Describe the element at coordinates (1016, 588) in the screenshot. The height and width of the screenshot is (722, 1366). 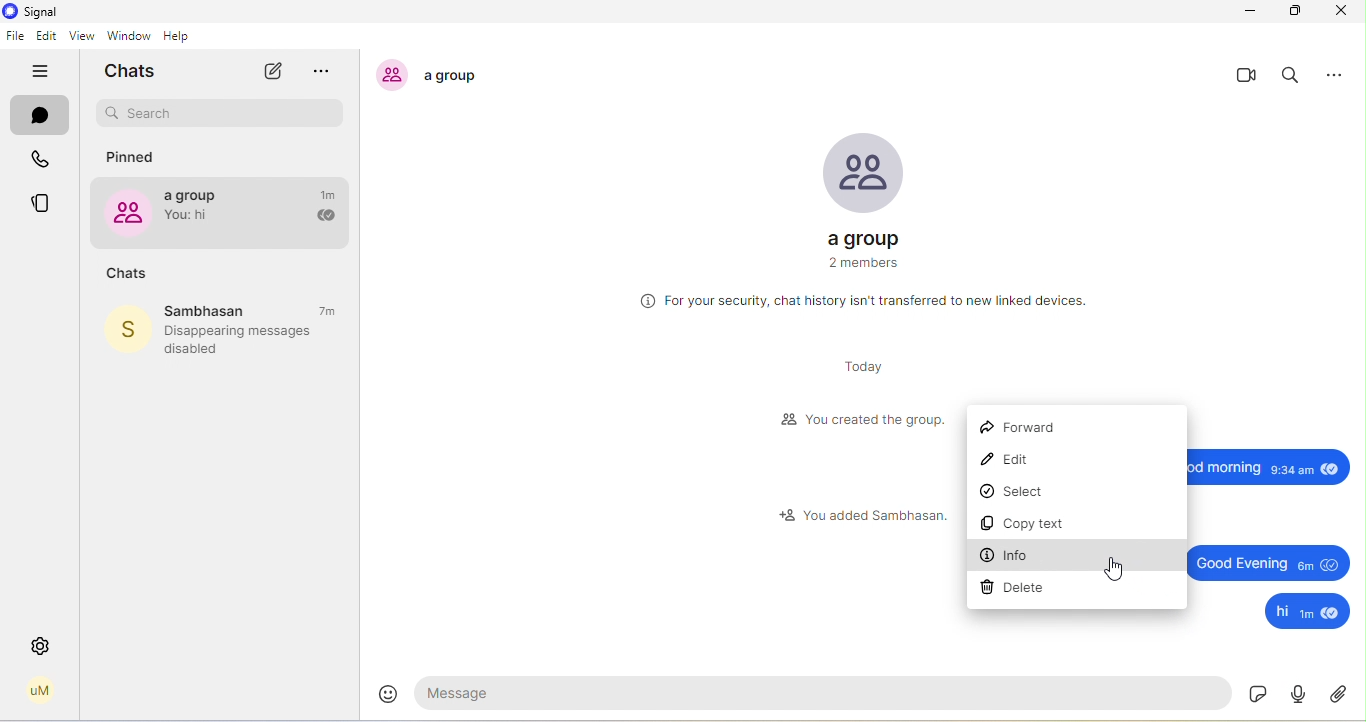
I see `delete` at that location.